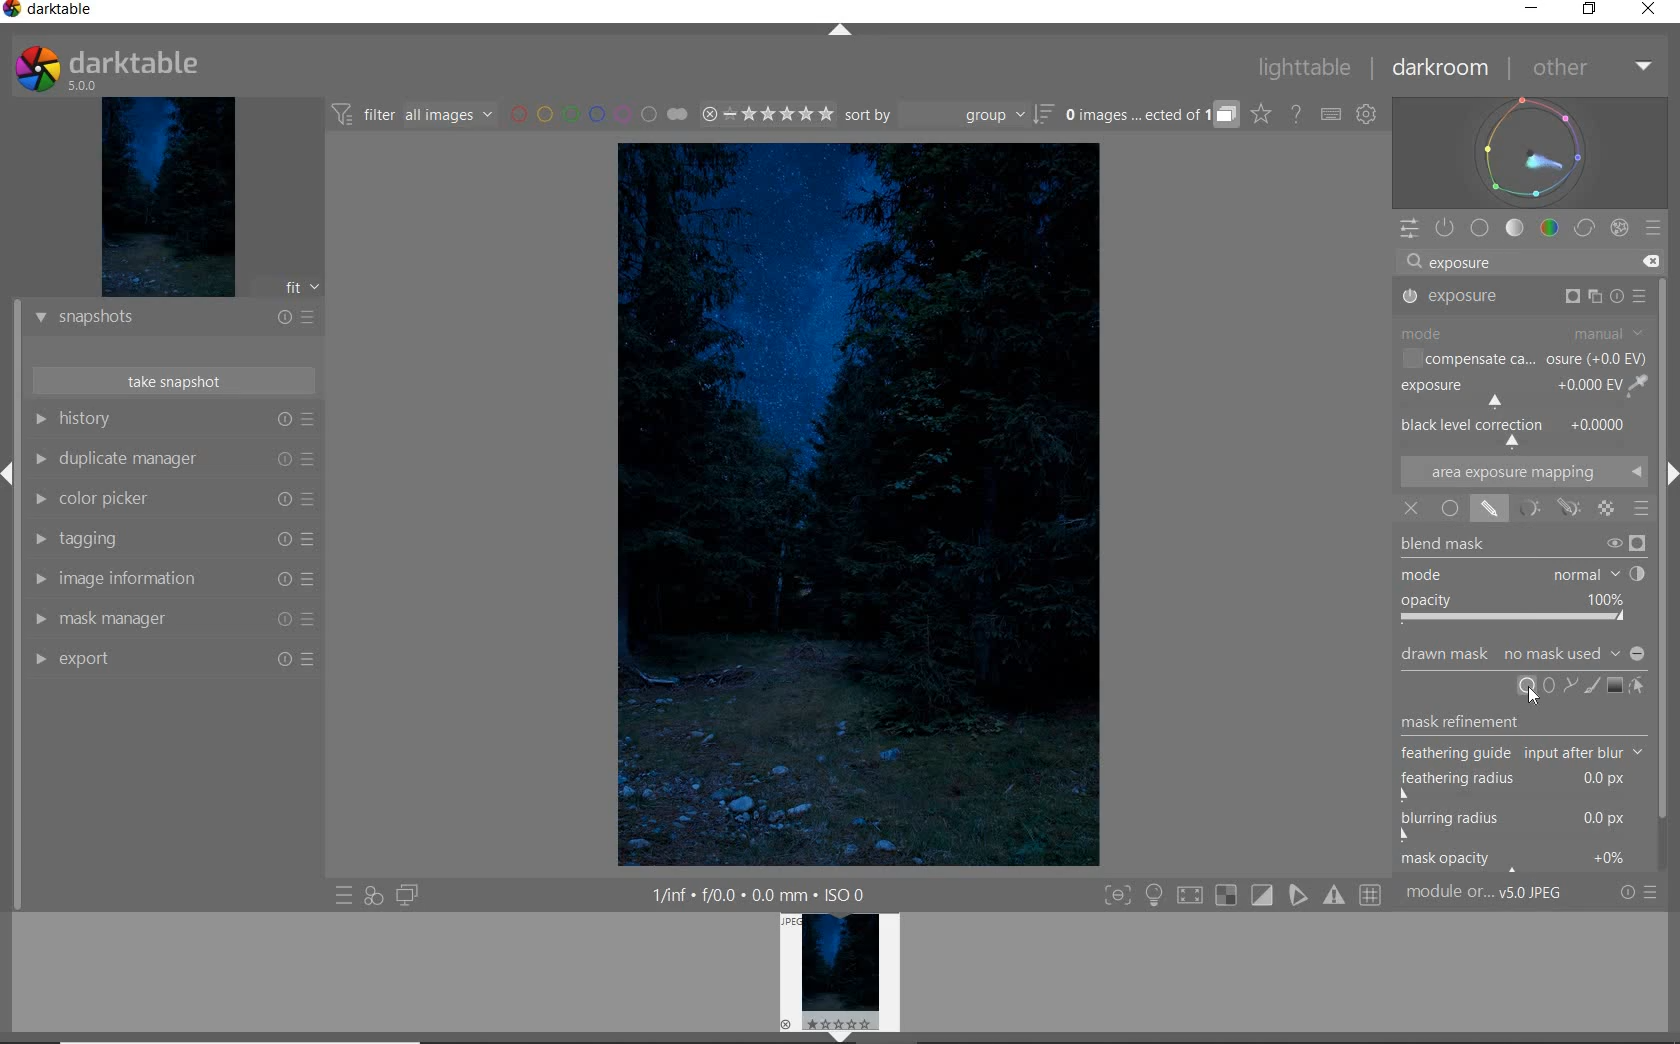  I want to click on OFF, so click(1411, 509).